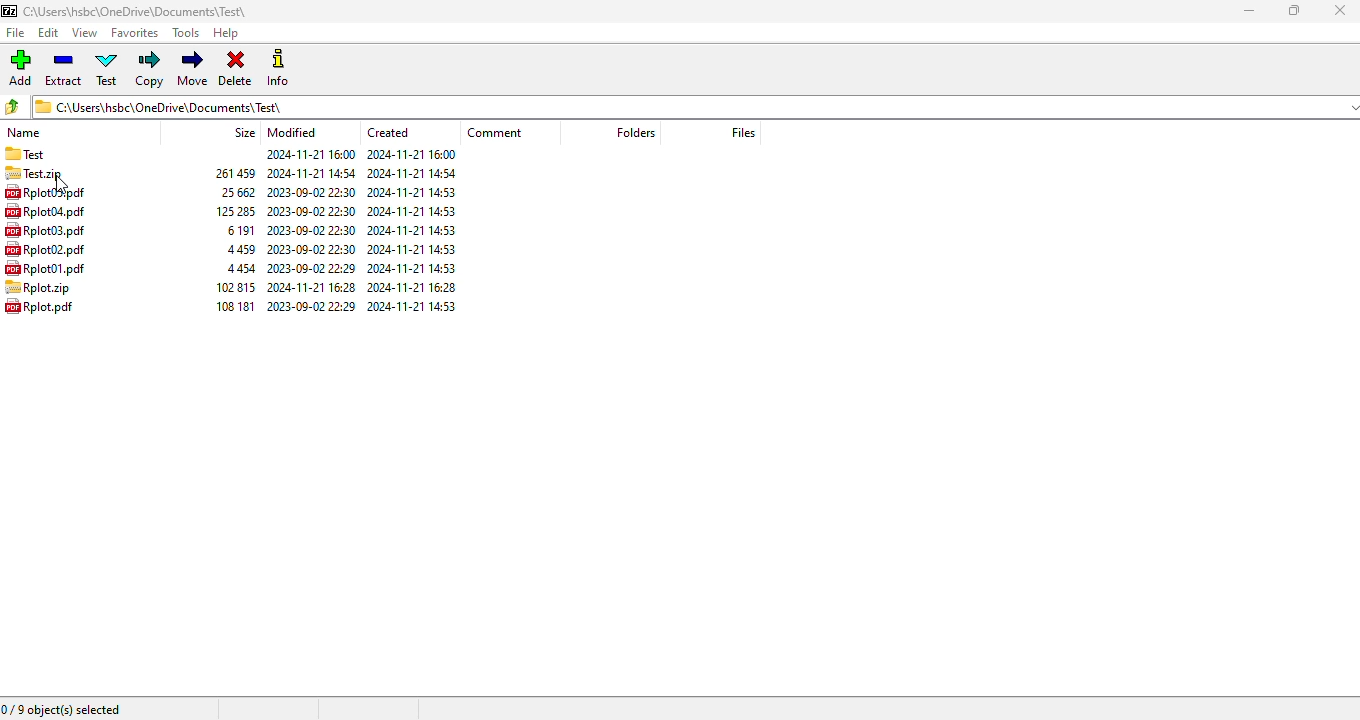  Describe the element at coordinates (412, 250) in the screenshot. I see `created date & time` at that location.